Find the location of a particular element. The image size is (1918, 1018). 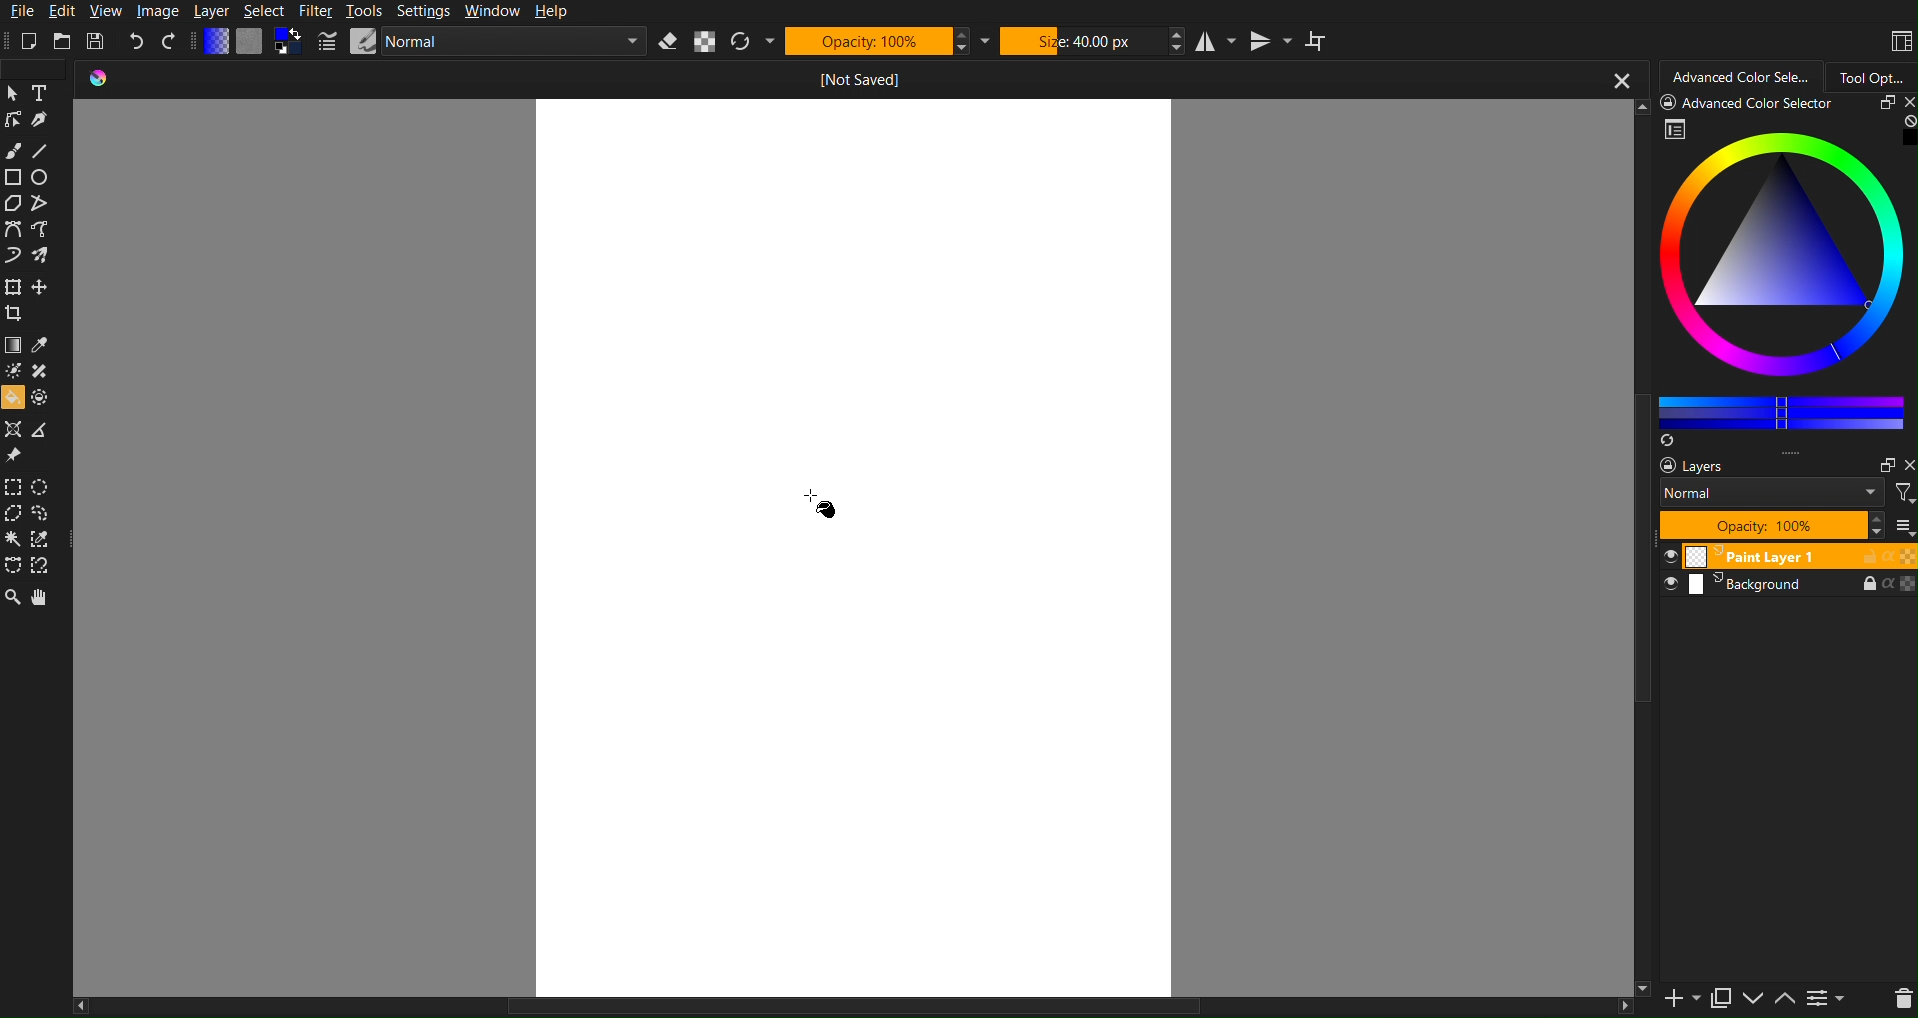

Text is located at coordinates (43, 91).